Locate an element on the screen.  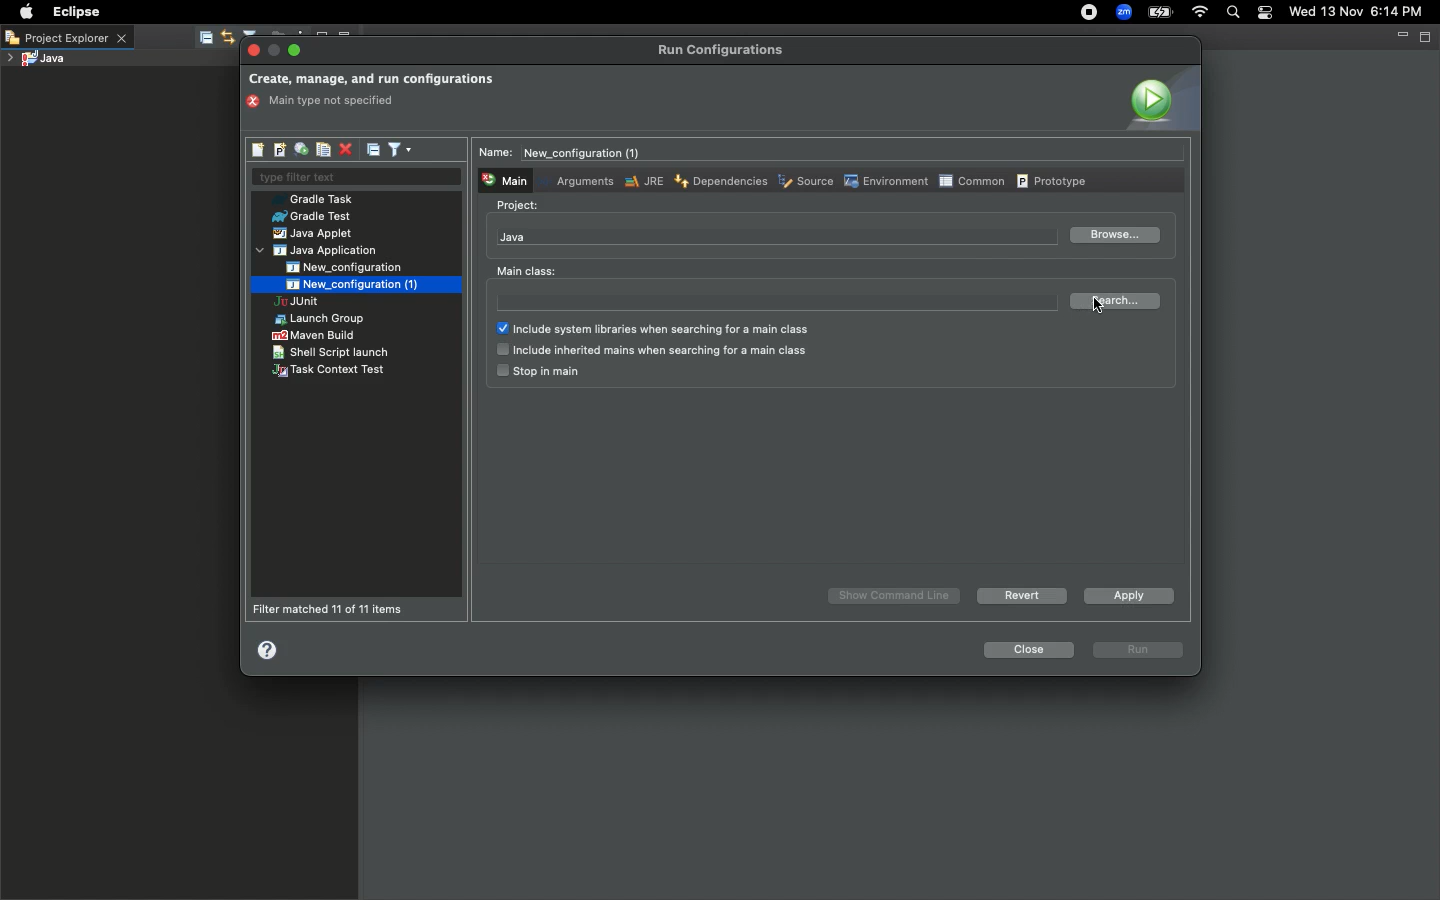
Zoom is located at coordinates (1121, 14).